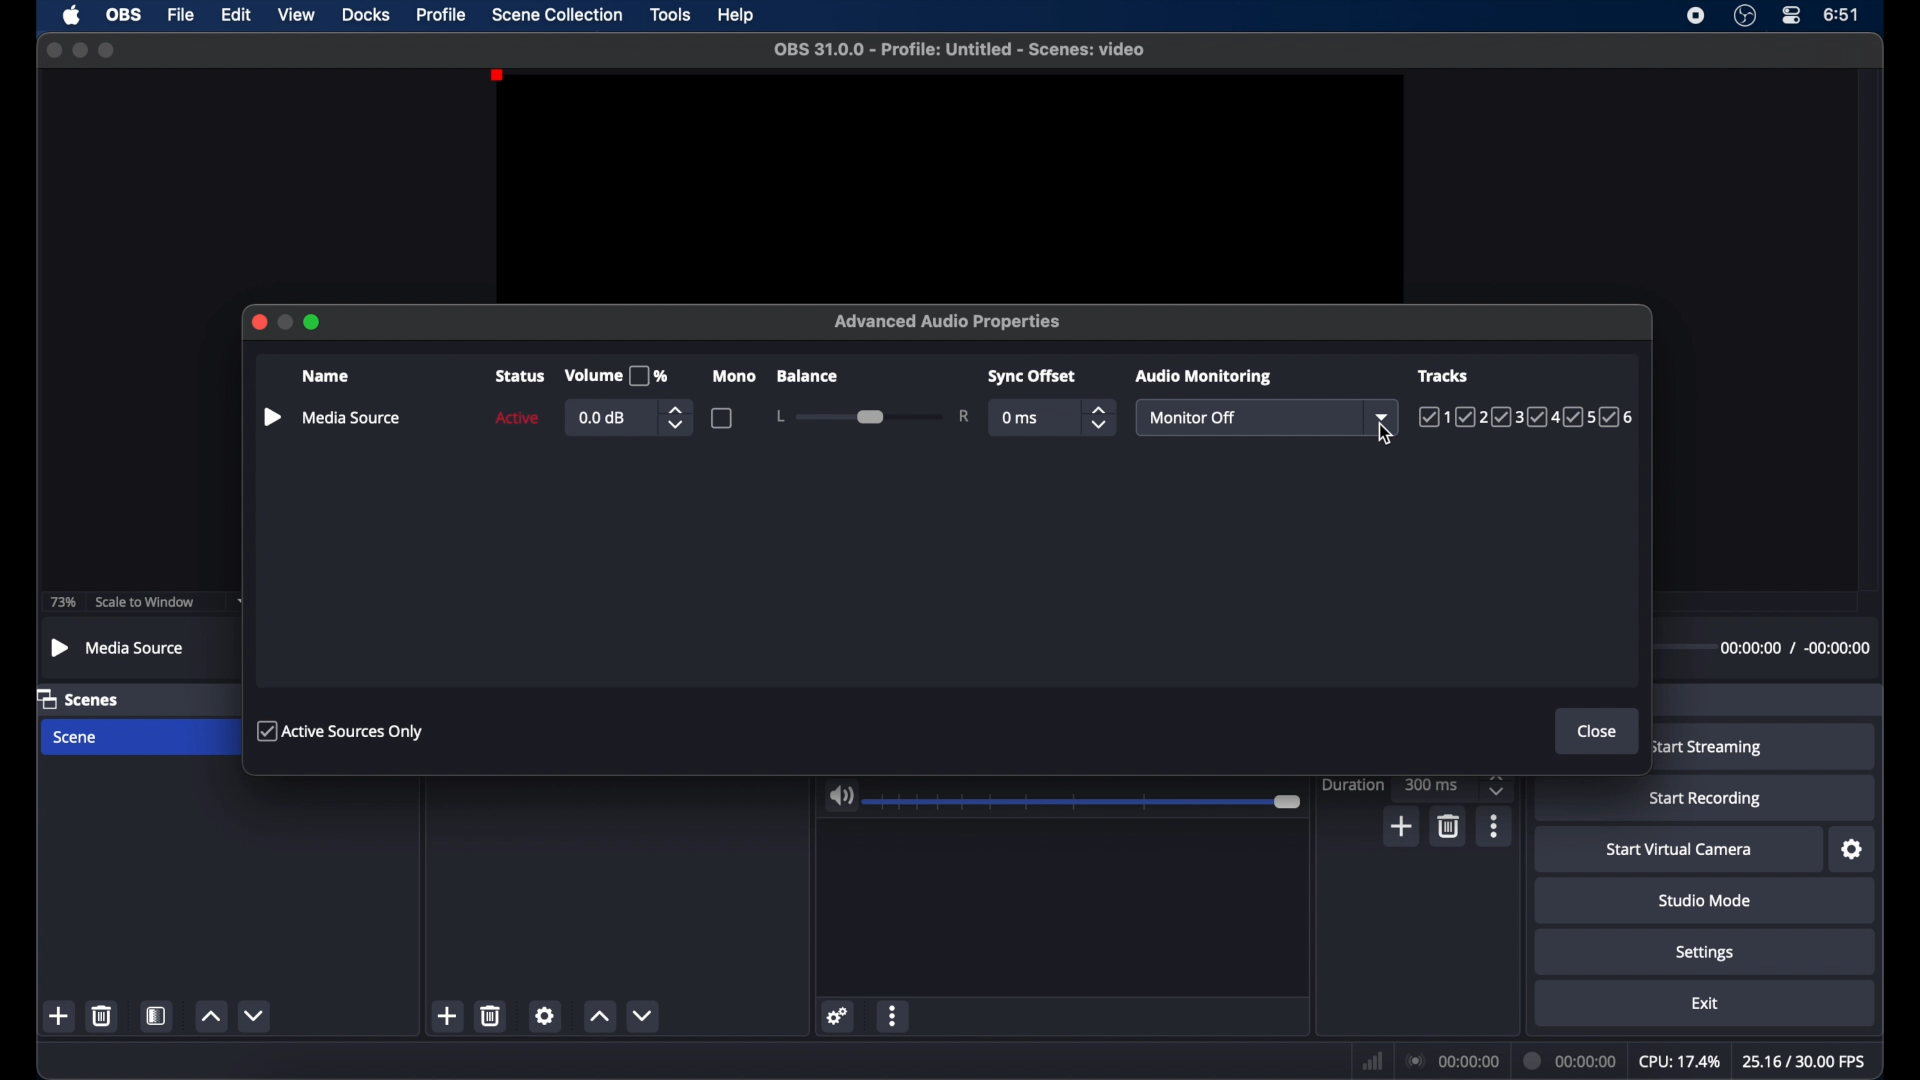 The width and height of the screenshot is (1920, 1080). I want to click on duration, so click(1571, 1060).